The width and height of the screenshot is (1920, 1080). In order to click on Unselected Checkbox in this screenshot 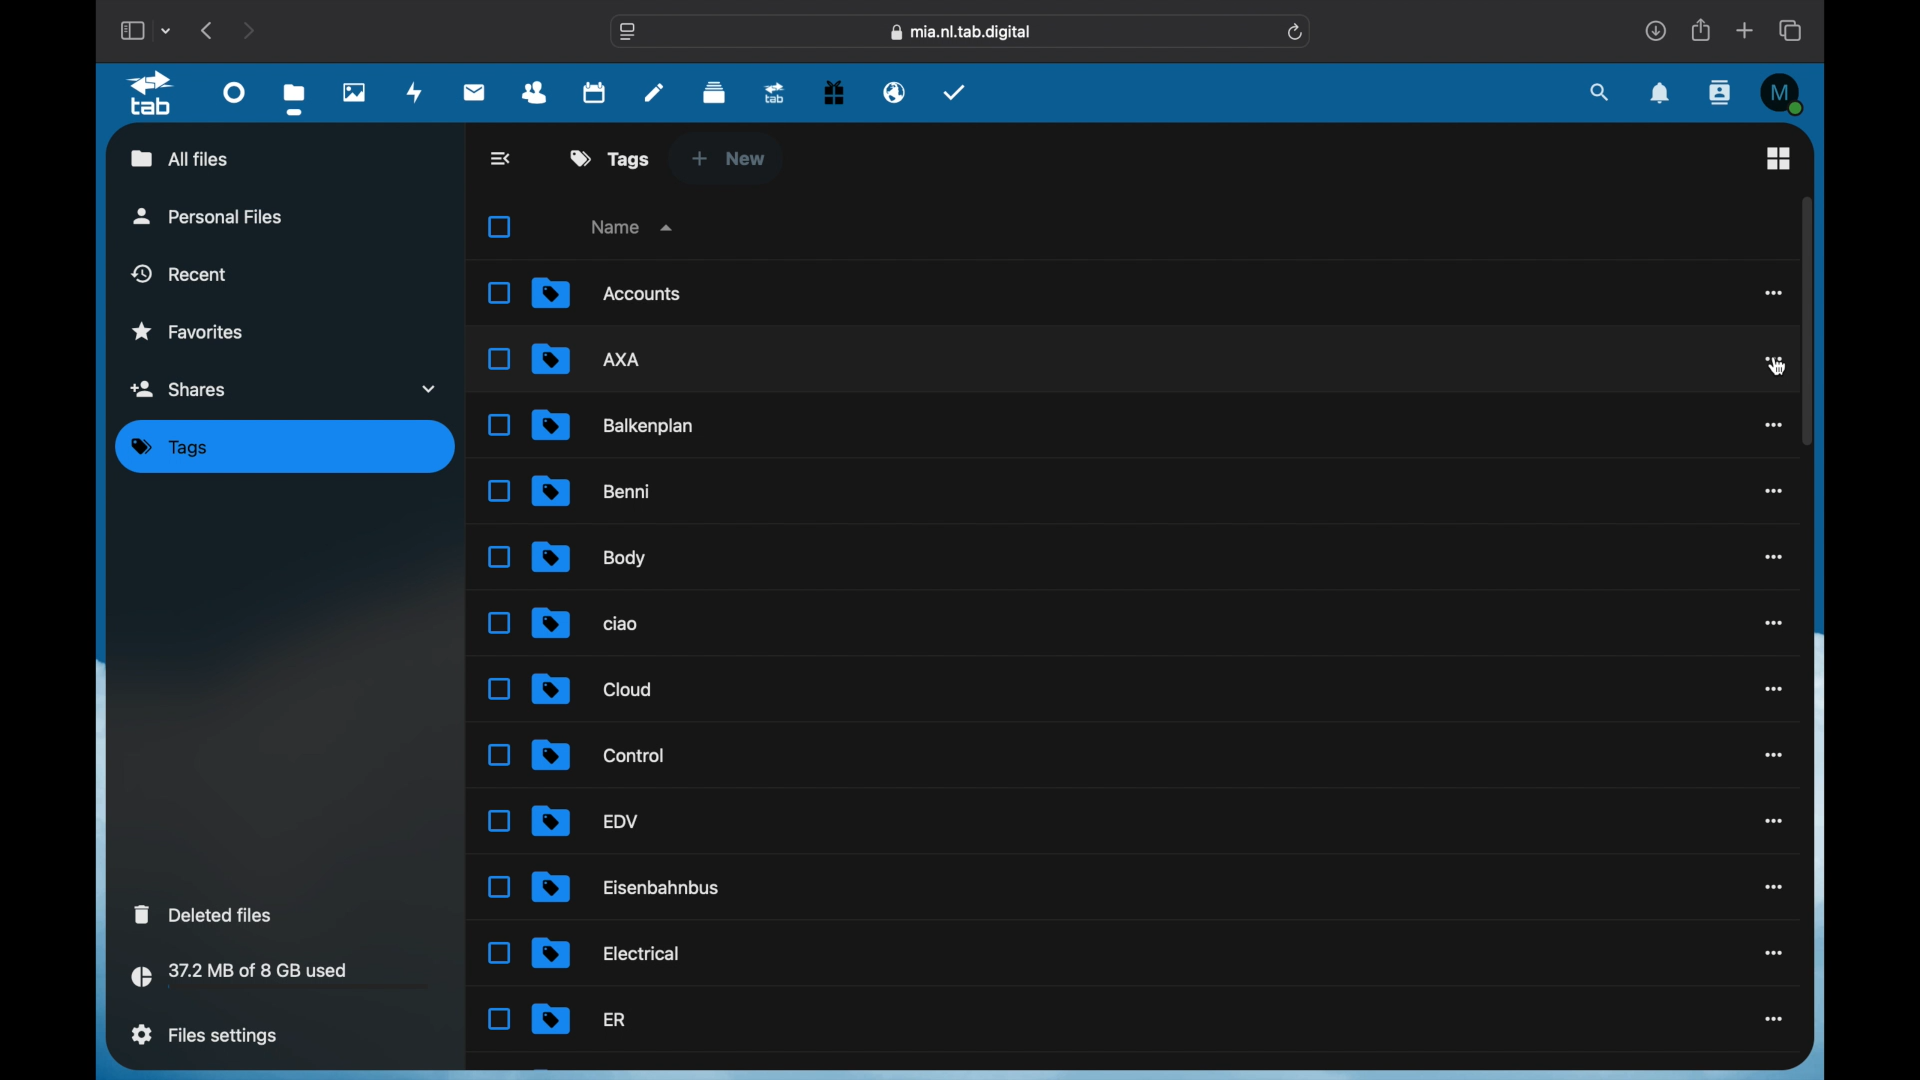, I will do `click(499, 623)`.